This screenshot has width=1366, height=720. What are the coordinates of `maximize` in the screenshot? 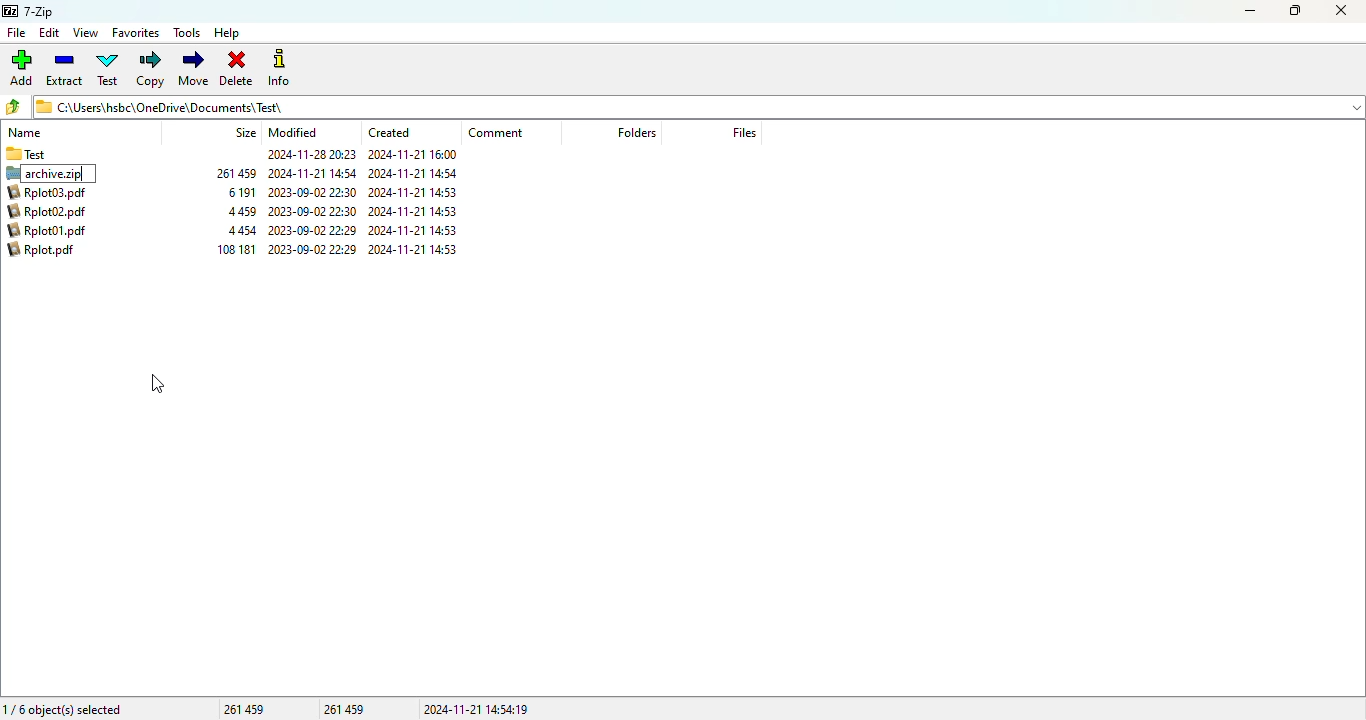 It's located at (1295, 11).